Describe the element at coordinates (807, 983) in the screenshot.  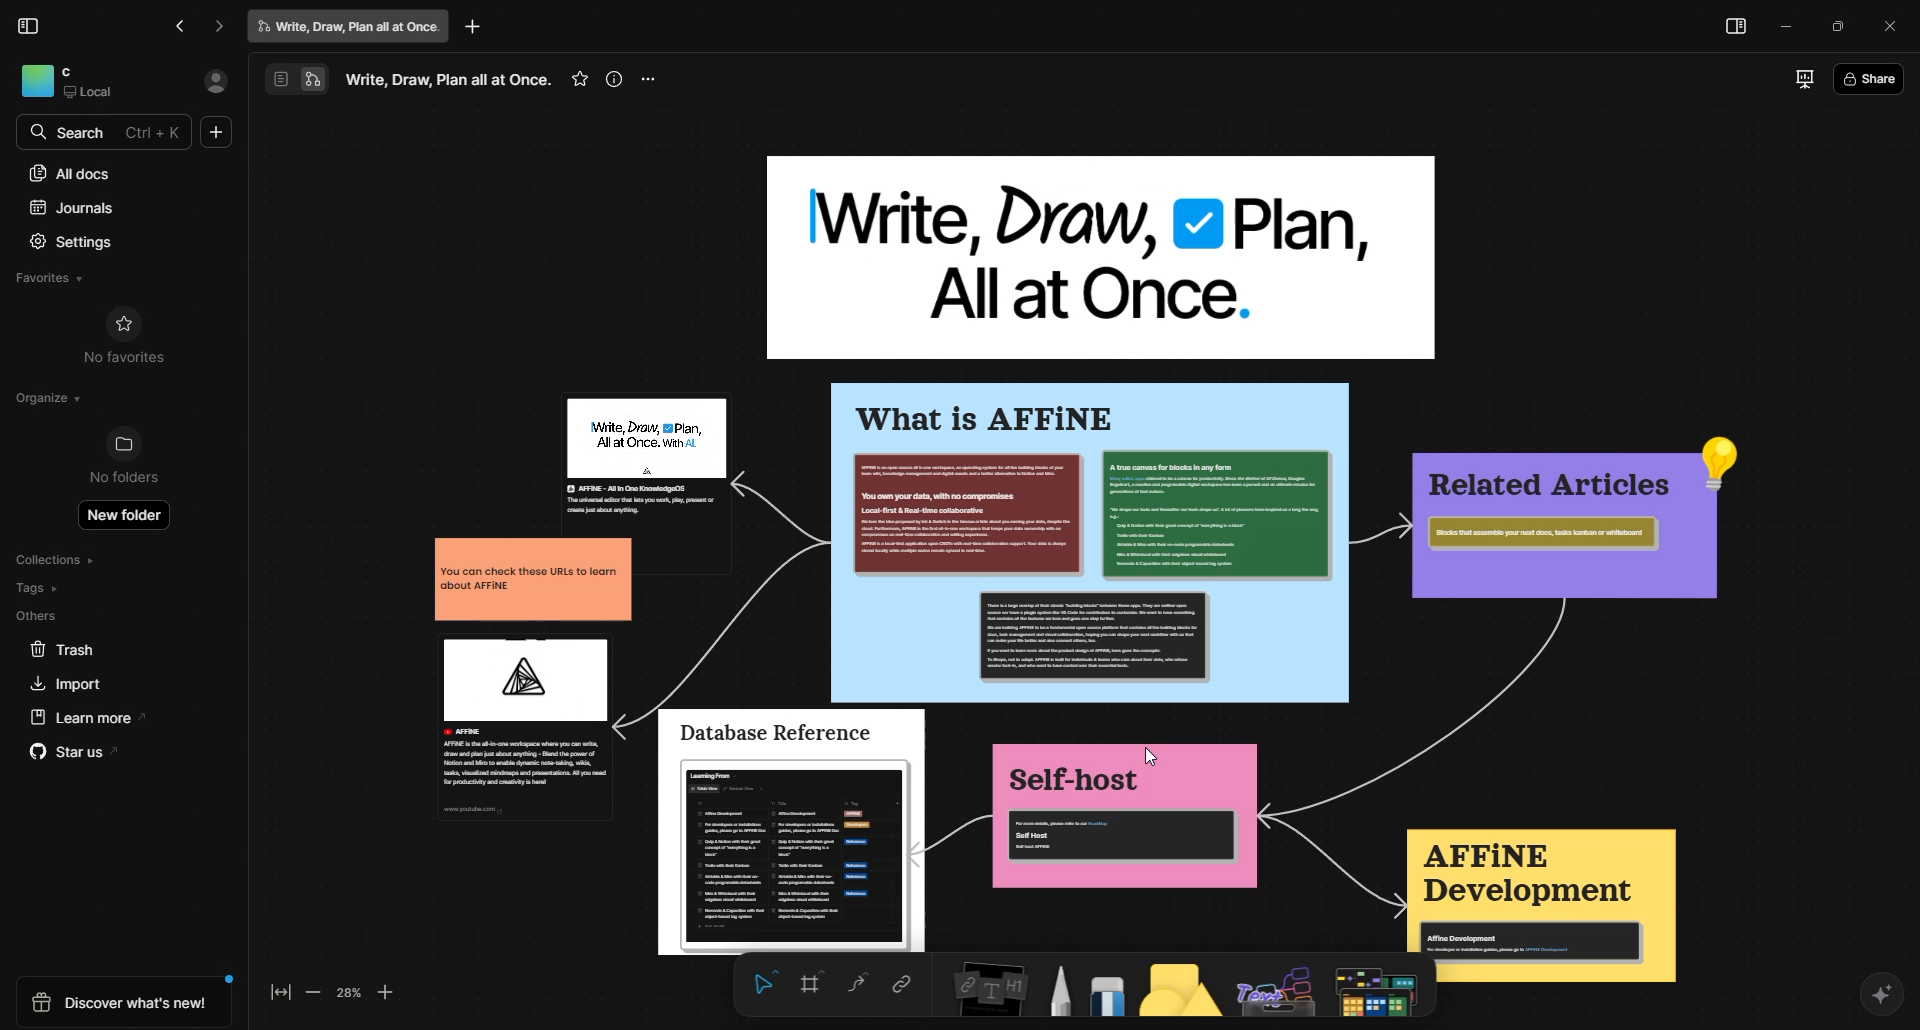
I see `grid` at that location.